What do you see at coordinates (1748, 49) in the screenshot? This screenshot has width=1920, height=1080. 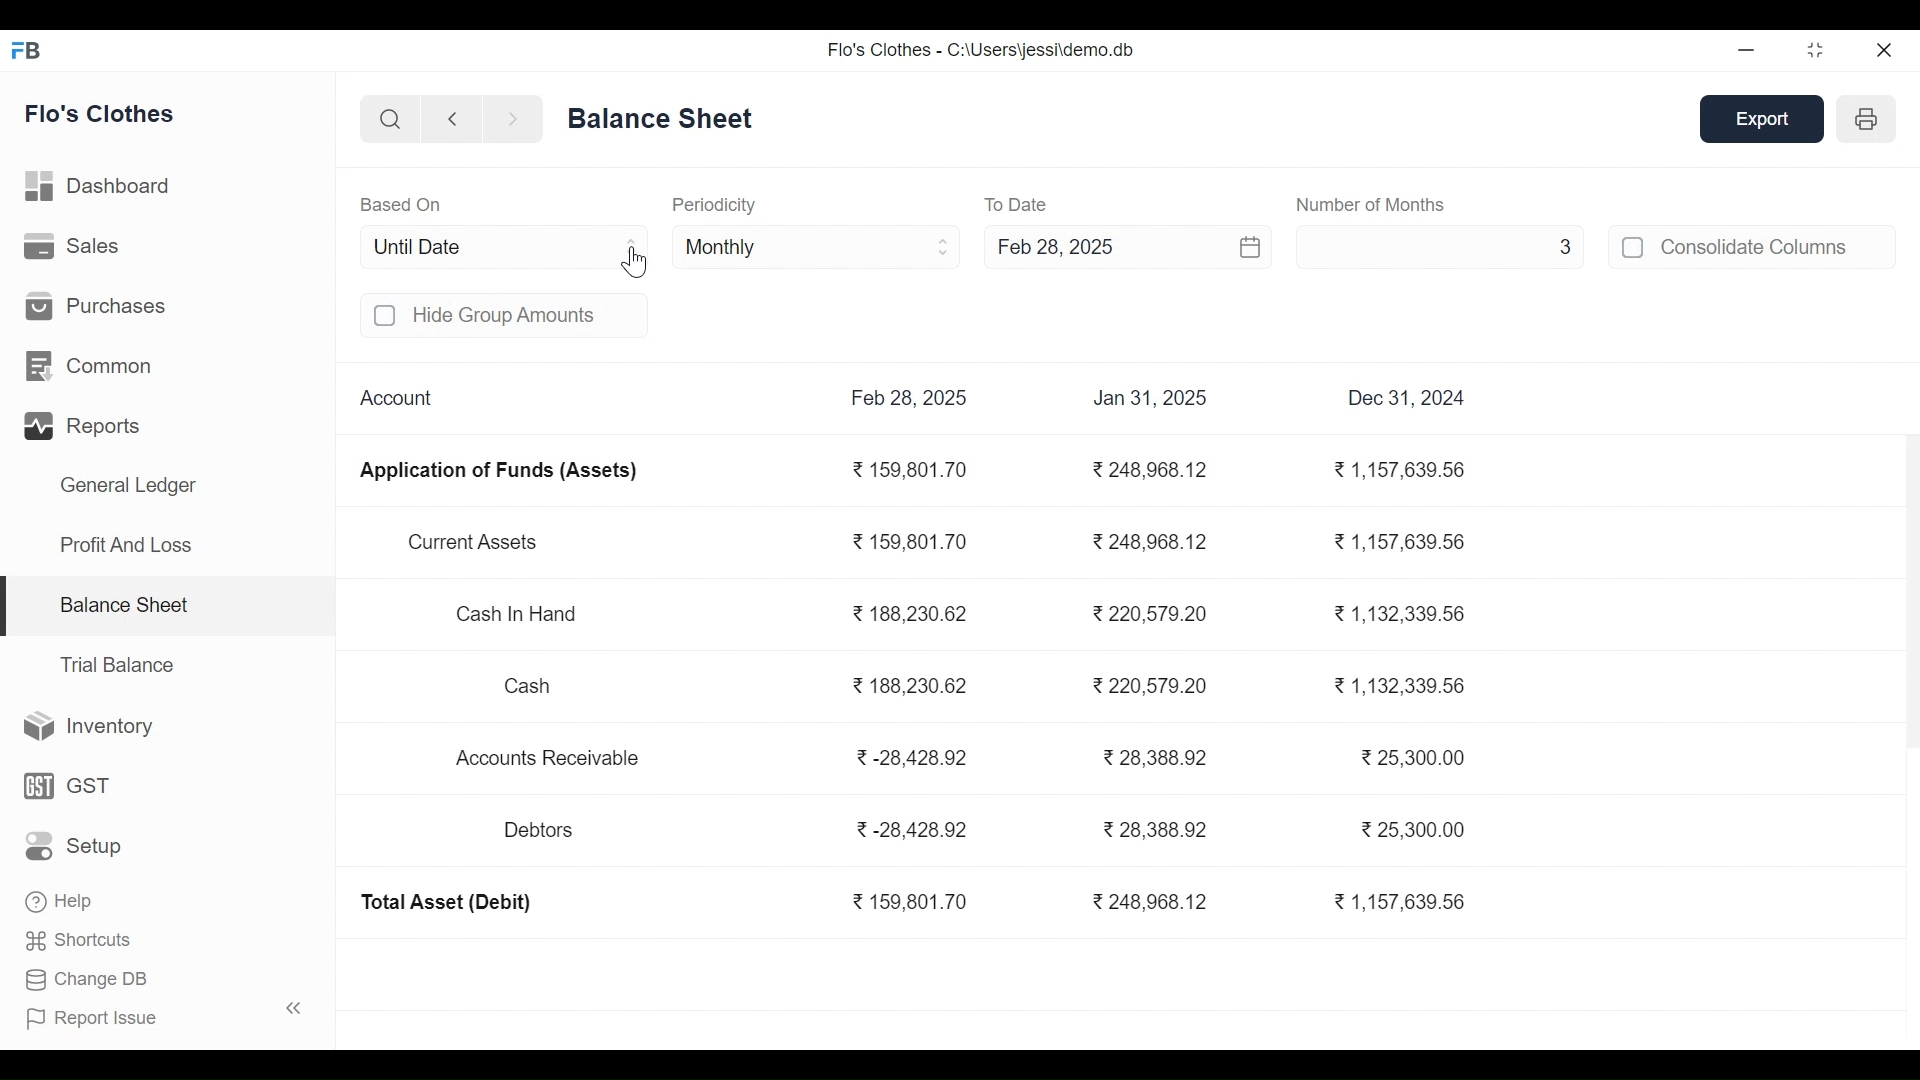 I see `minimise` at bounding box center [1748, 49].